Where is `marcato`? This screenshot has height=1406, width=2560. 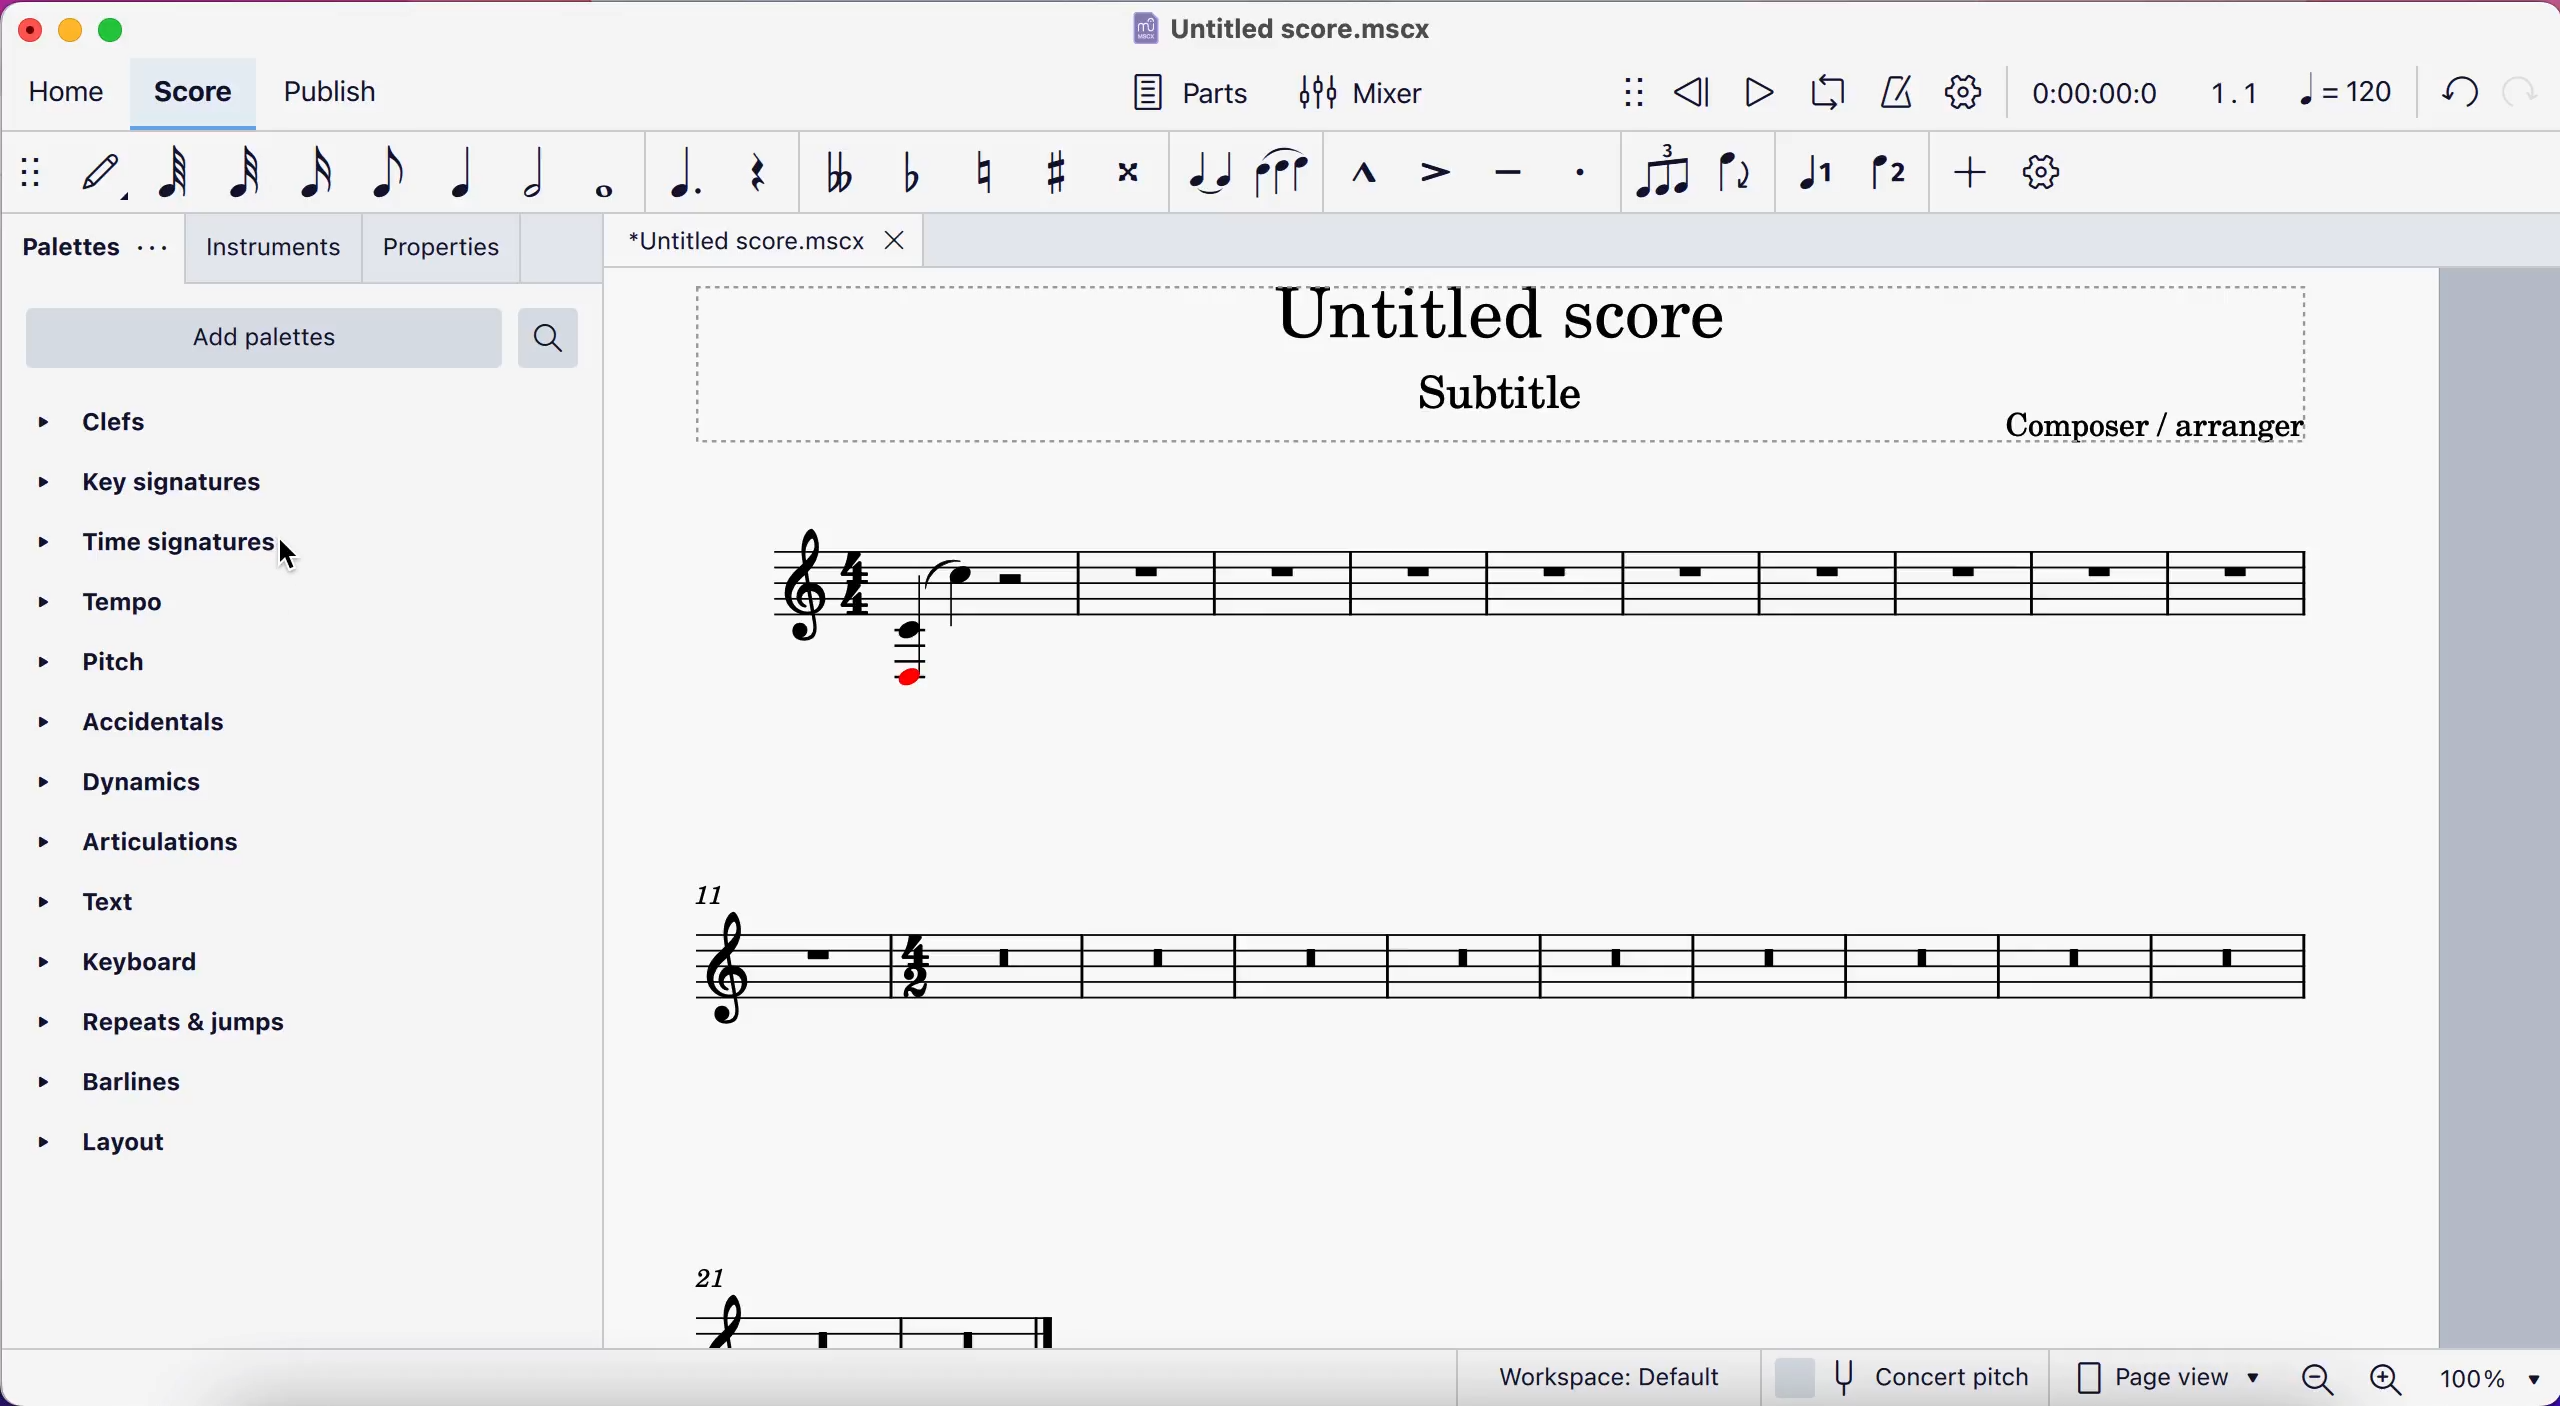 marcato is located at coordinates (1360, 174).